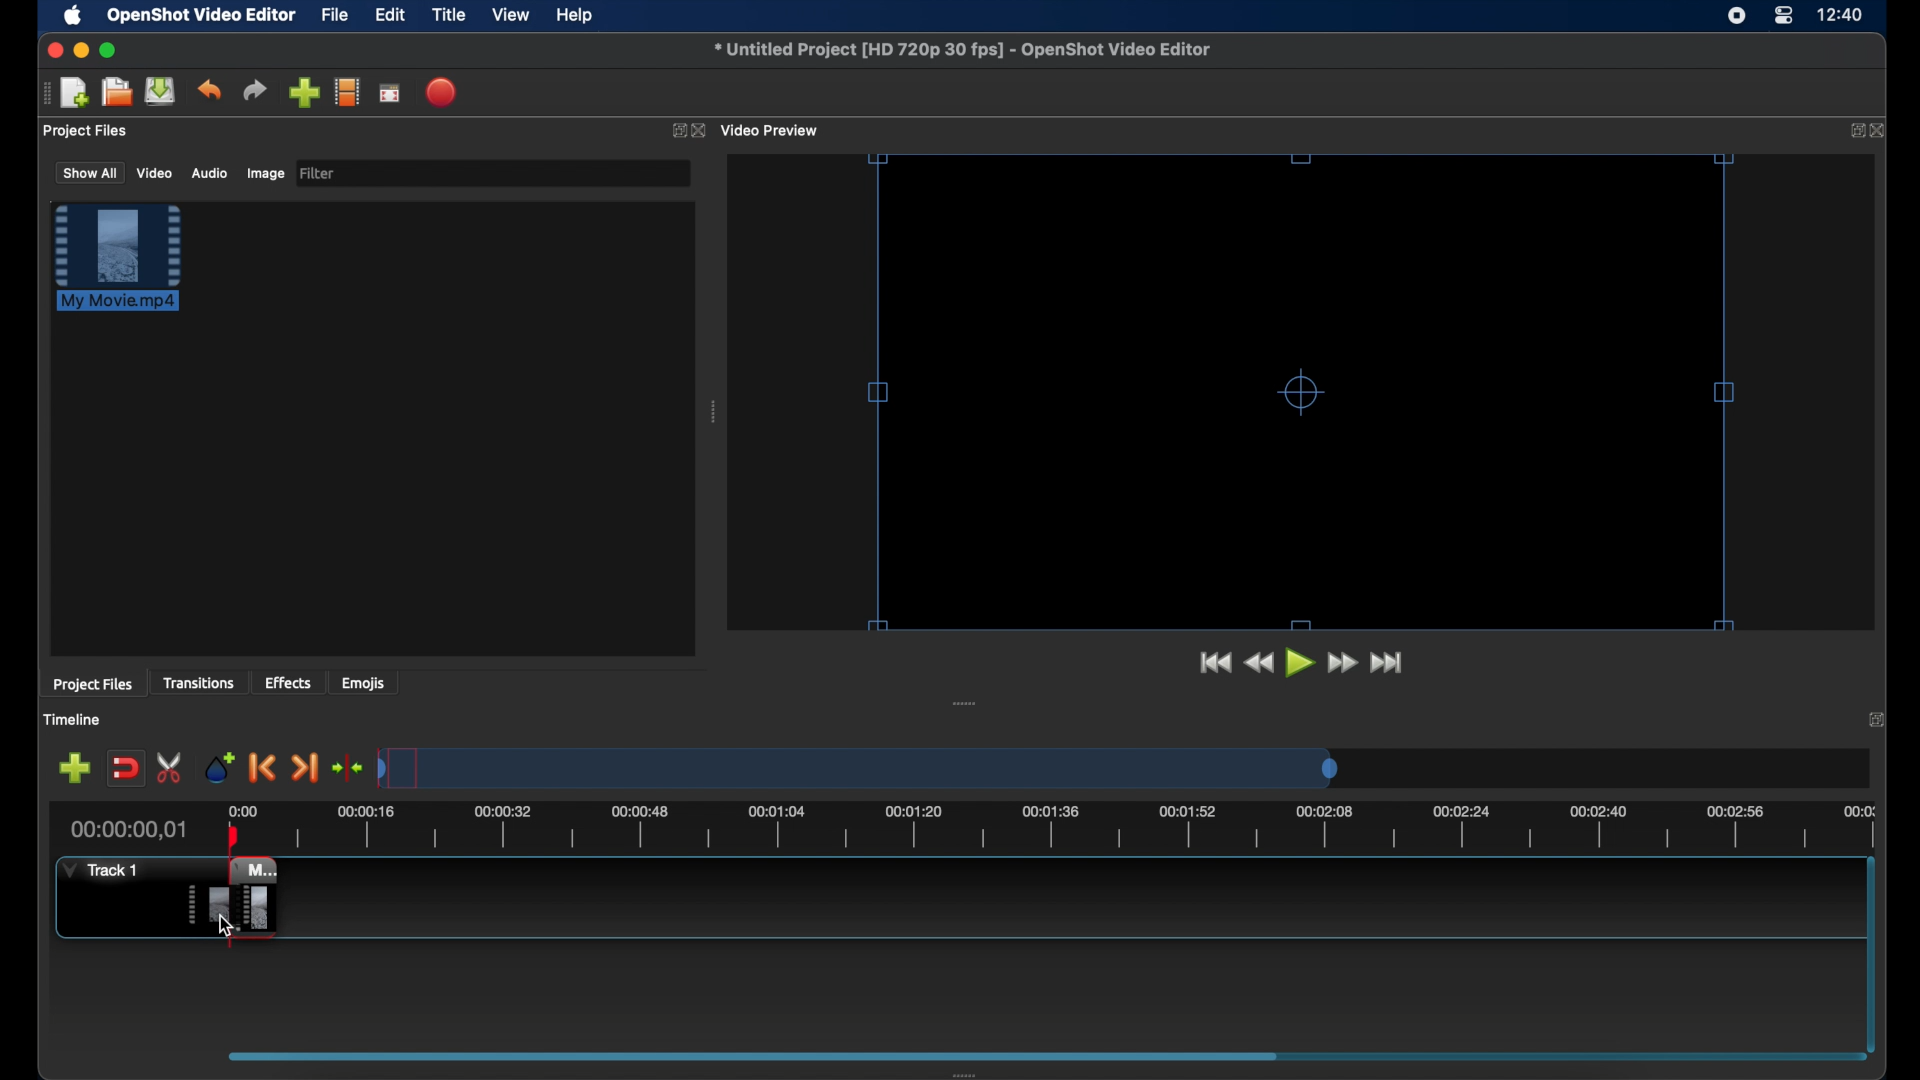  Describe the element at coordinates (674, 133) in the screenshot. I see `expand` at that location.